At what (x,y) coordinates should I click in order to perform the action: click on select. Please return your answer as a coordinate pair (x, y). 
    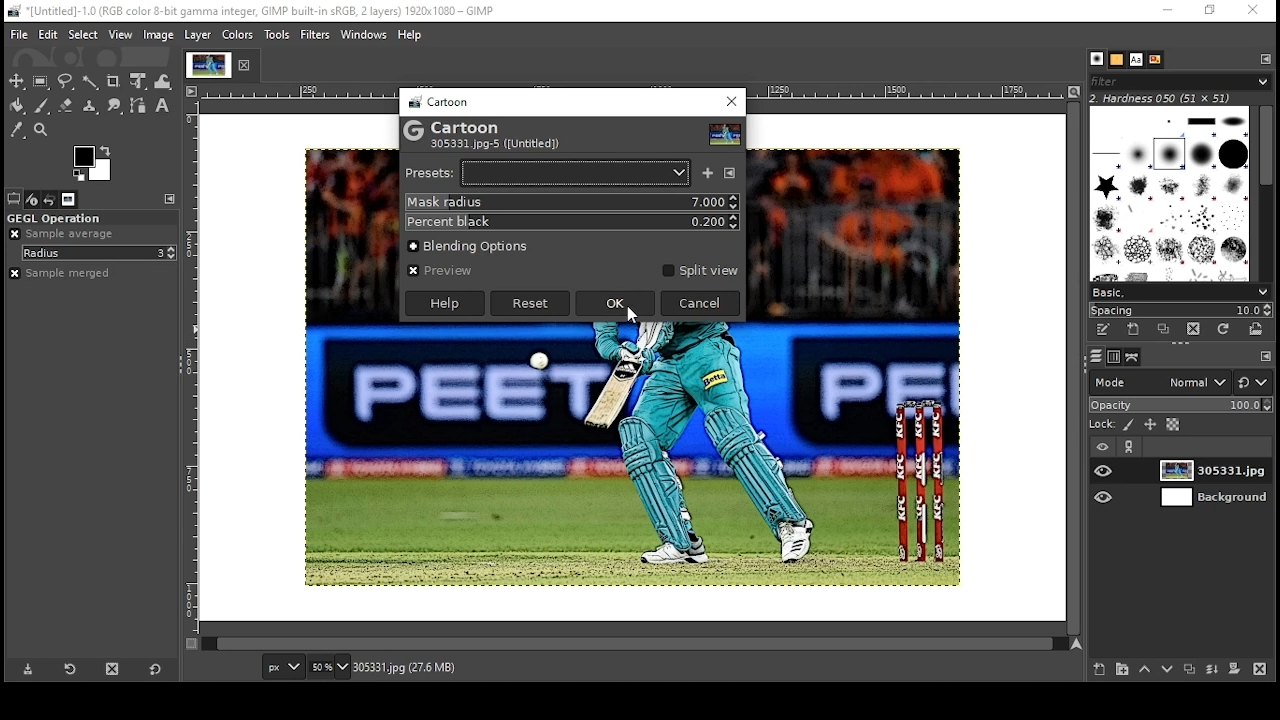
    Looking at the image, I should click on (83, 35).